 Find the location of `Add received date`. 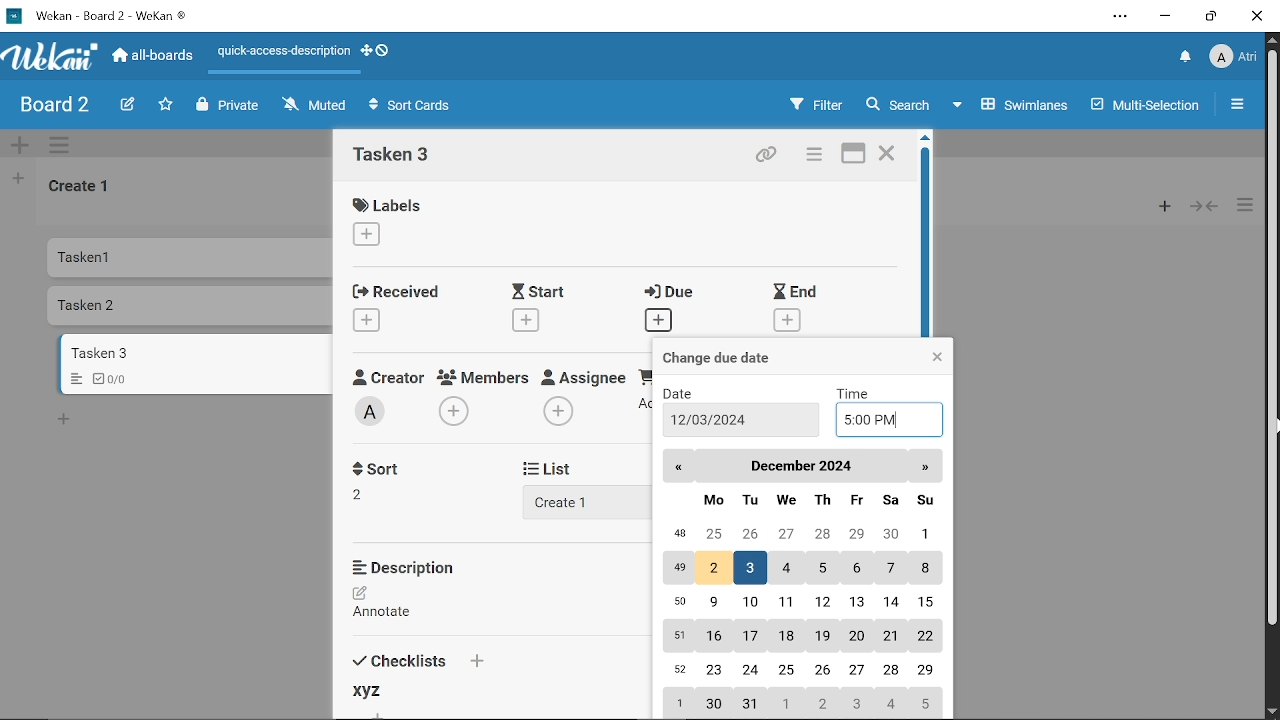

Add received date is located at coordinates (368, 319).